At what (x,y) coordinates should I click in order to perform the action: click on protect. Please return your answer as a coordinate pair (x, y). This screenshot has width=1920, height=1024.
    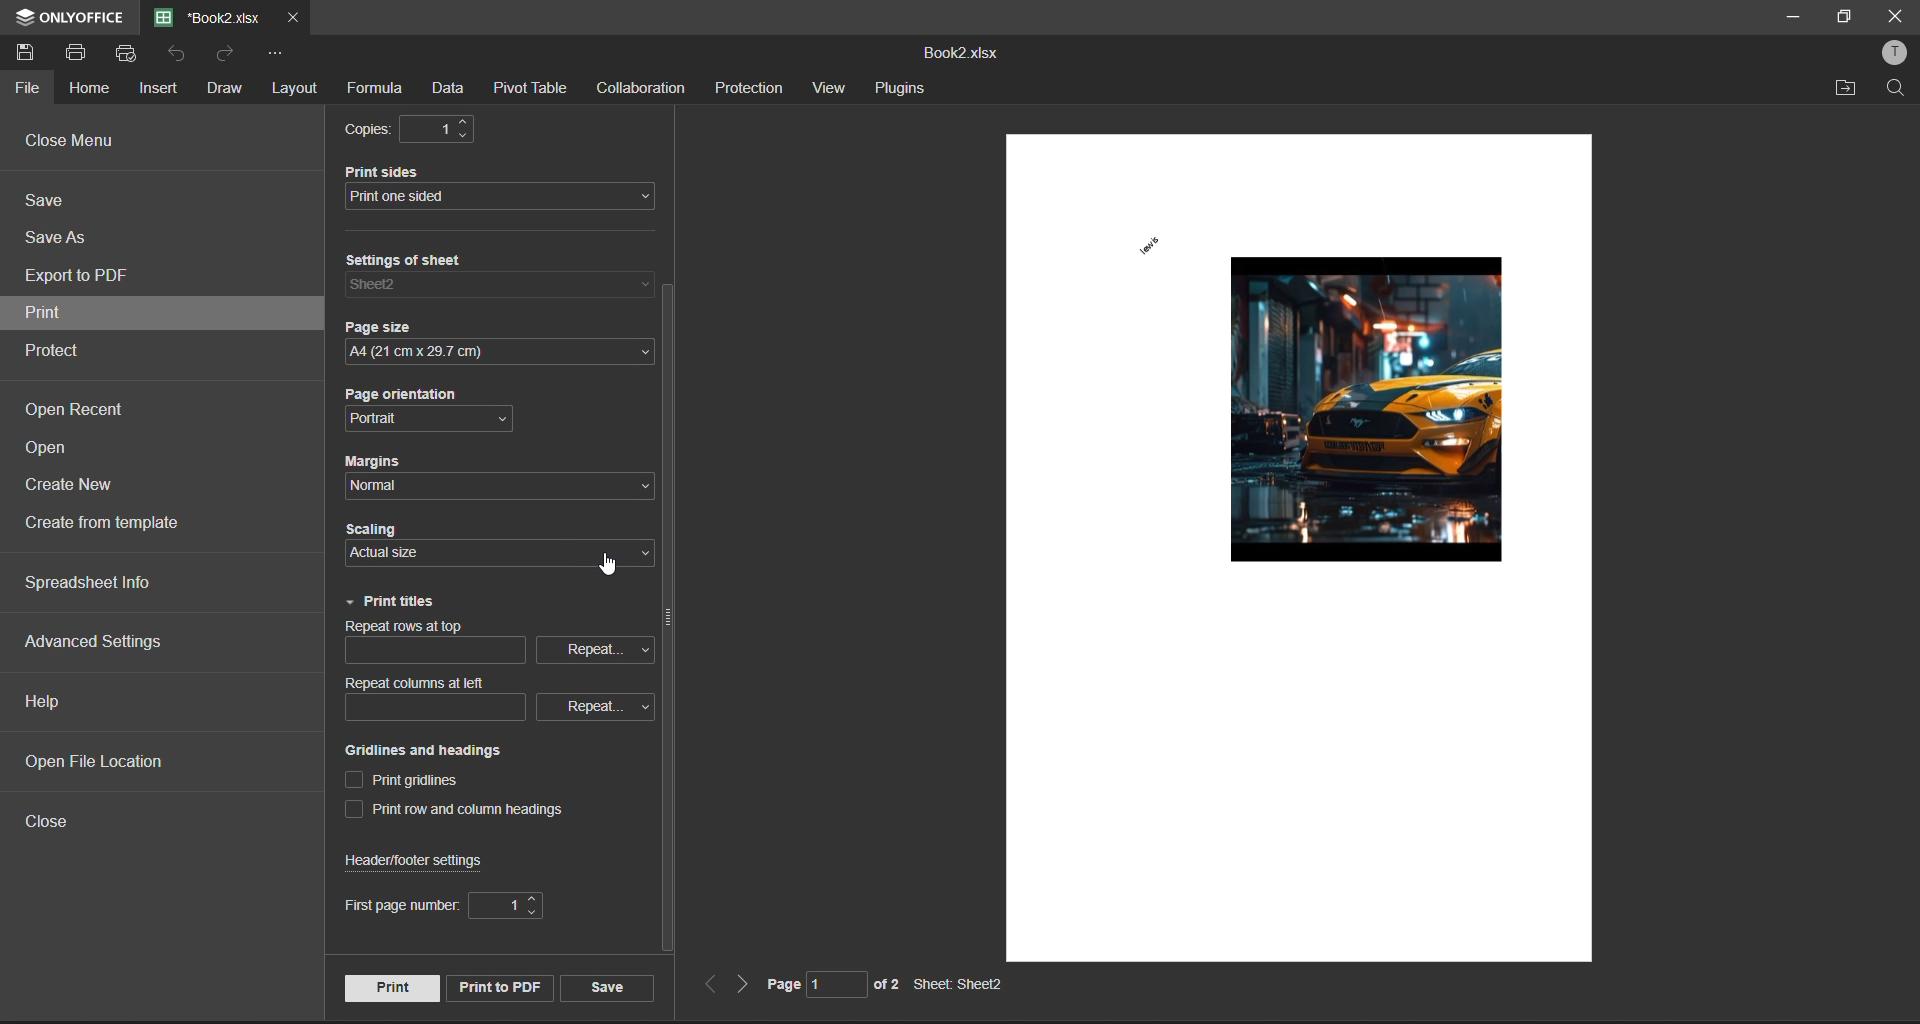
    Looking at the image, I should click on (61, 350).